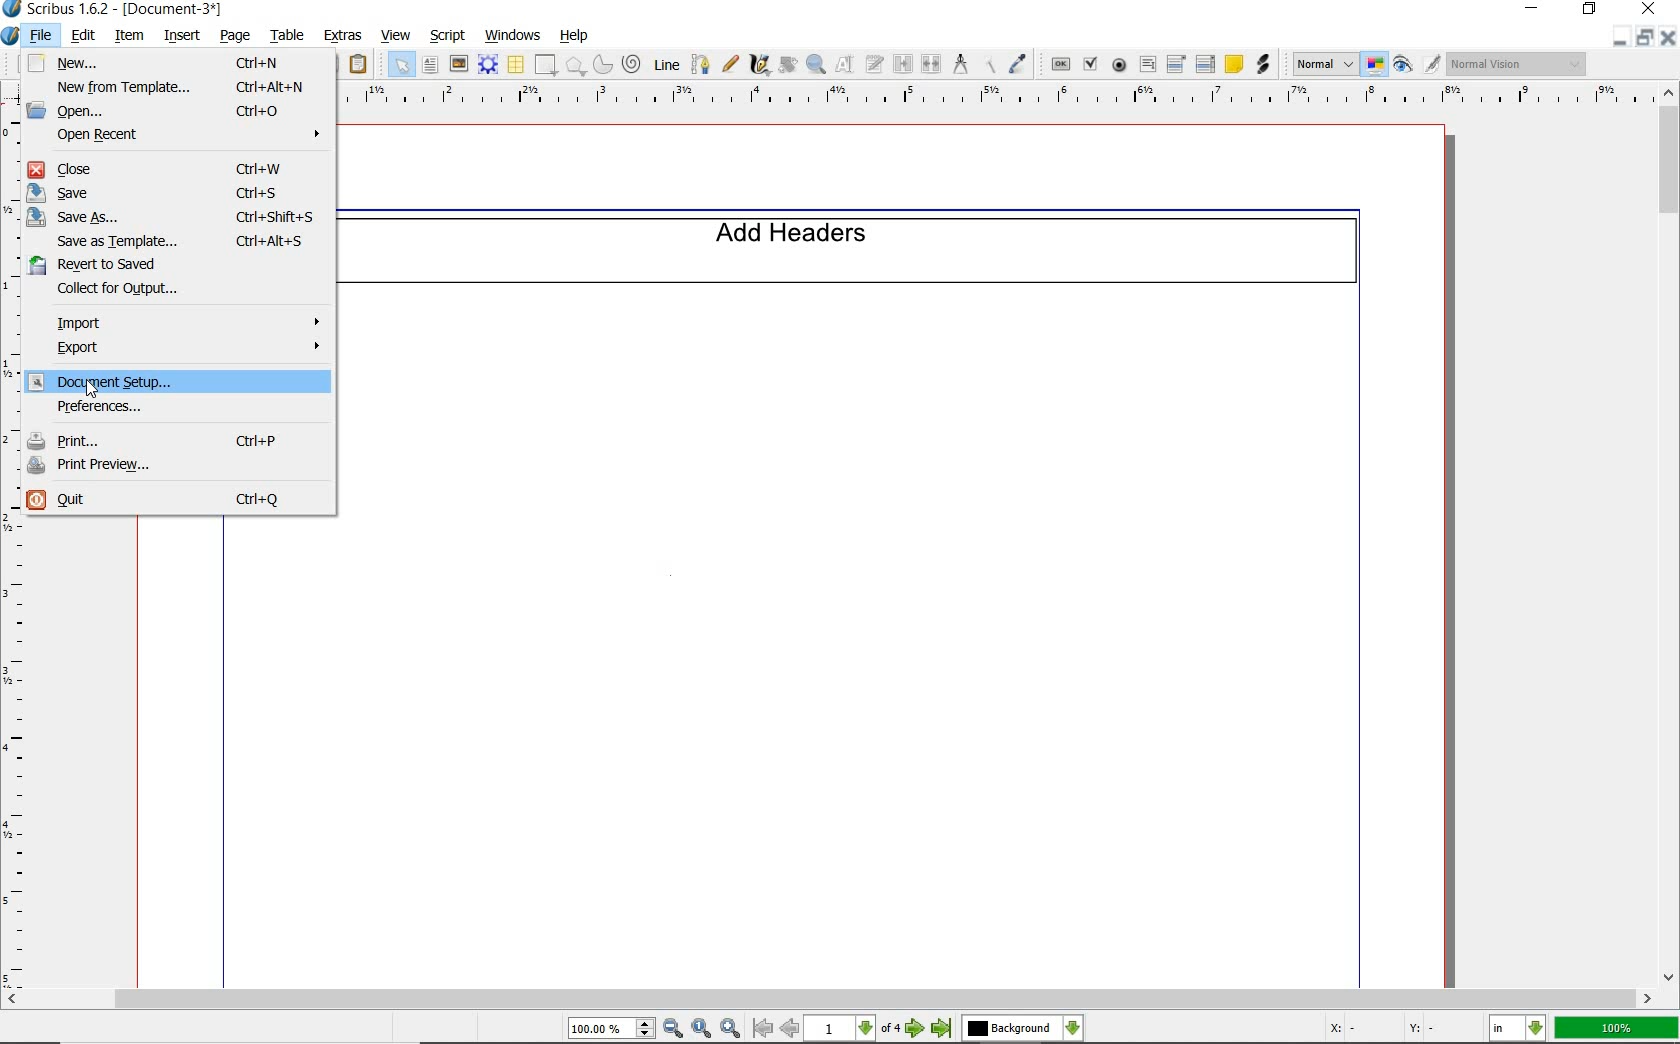 The height and width of the screenshot is (1044, 1680). What do you see at coordinates (1325, 63) in the screenshot?
I see `select image preview mode` at bounding box center [1325, 63].